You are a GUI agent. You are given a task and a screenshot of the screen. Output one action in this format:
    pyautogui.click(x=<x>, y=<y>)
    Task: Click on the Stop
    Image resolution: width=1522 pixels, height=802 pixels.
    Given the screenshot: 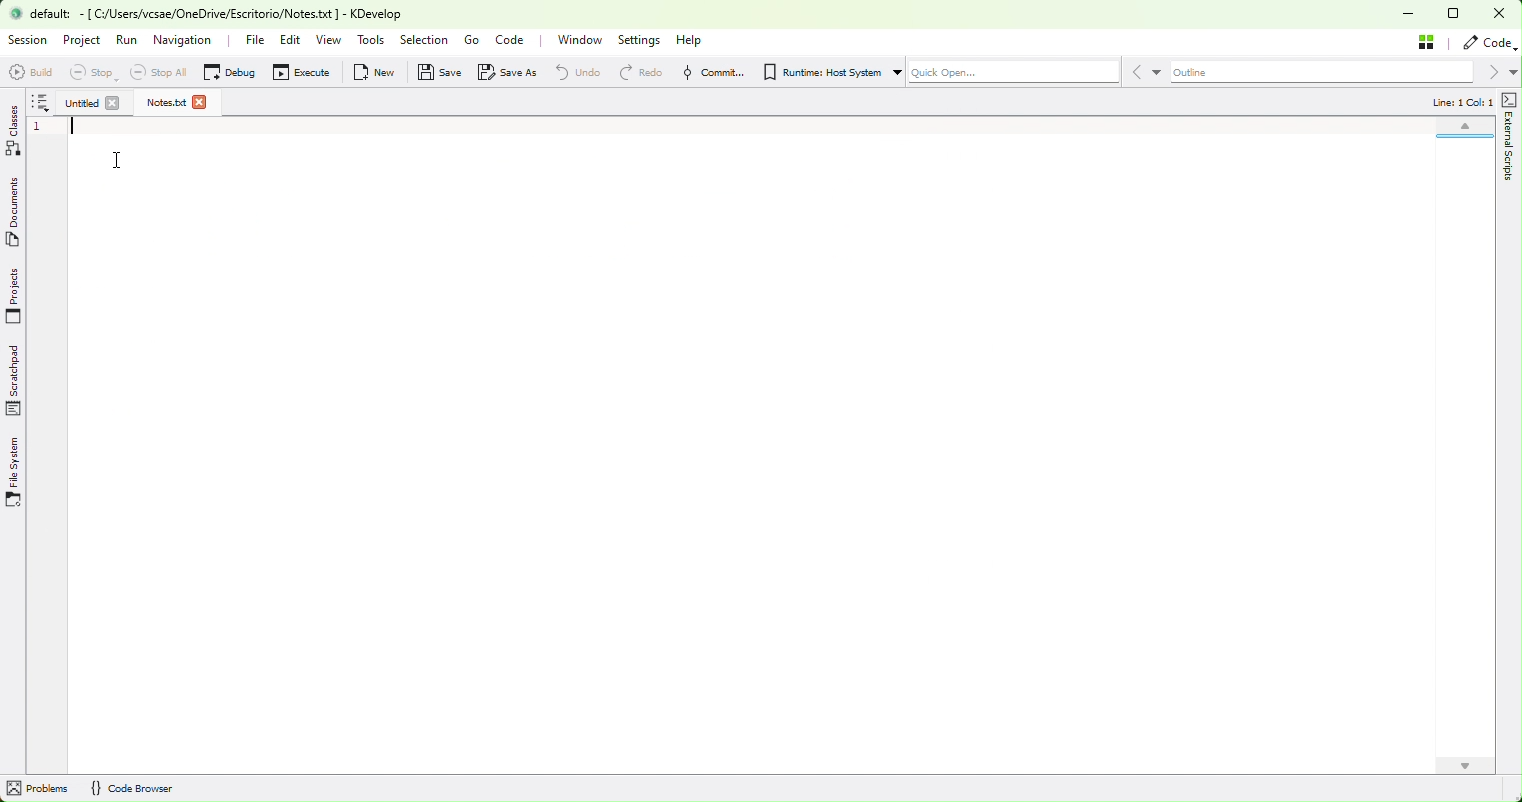 What is the action you would take?
    pyautogui.click(x=100, y=73)
    